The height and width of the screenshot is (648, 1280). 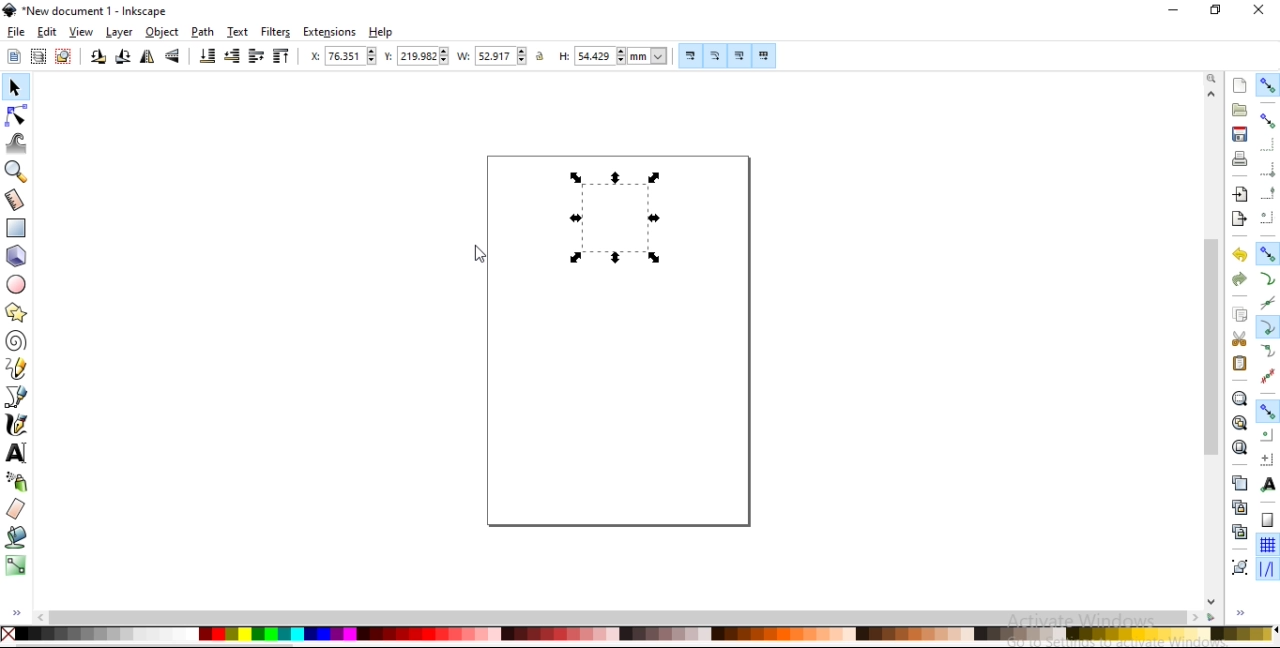 I want to click on select all objects in all visible and unlocked layers, so click(x=37, y=56).